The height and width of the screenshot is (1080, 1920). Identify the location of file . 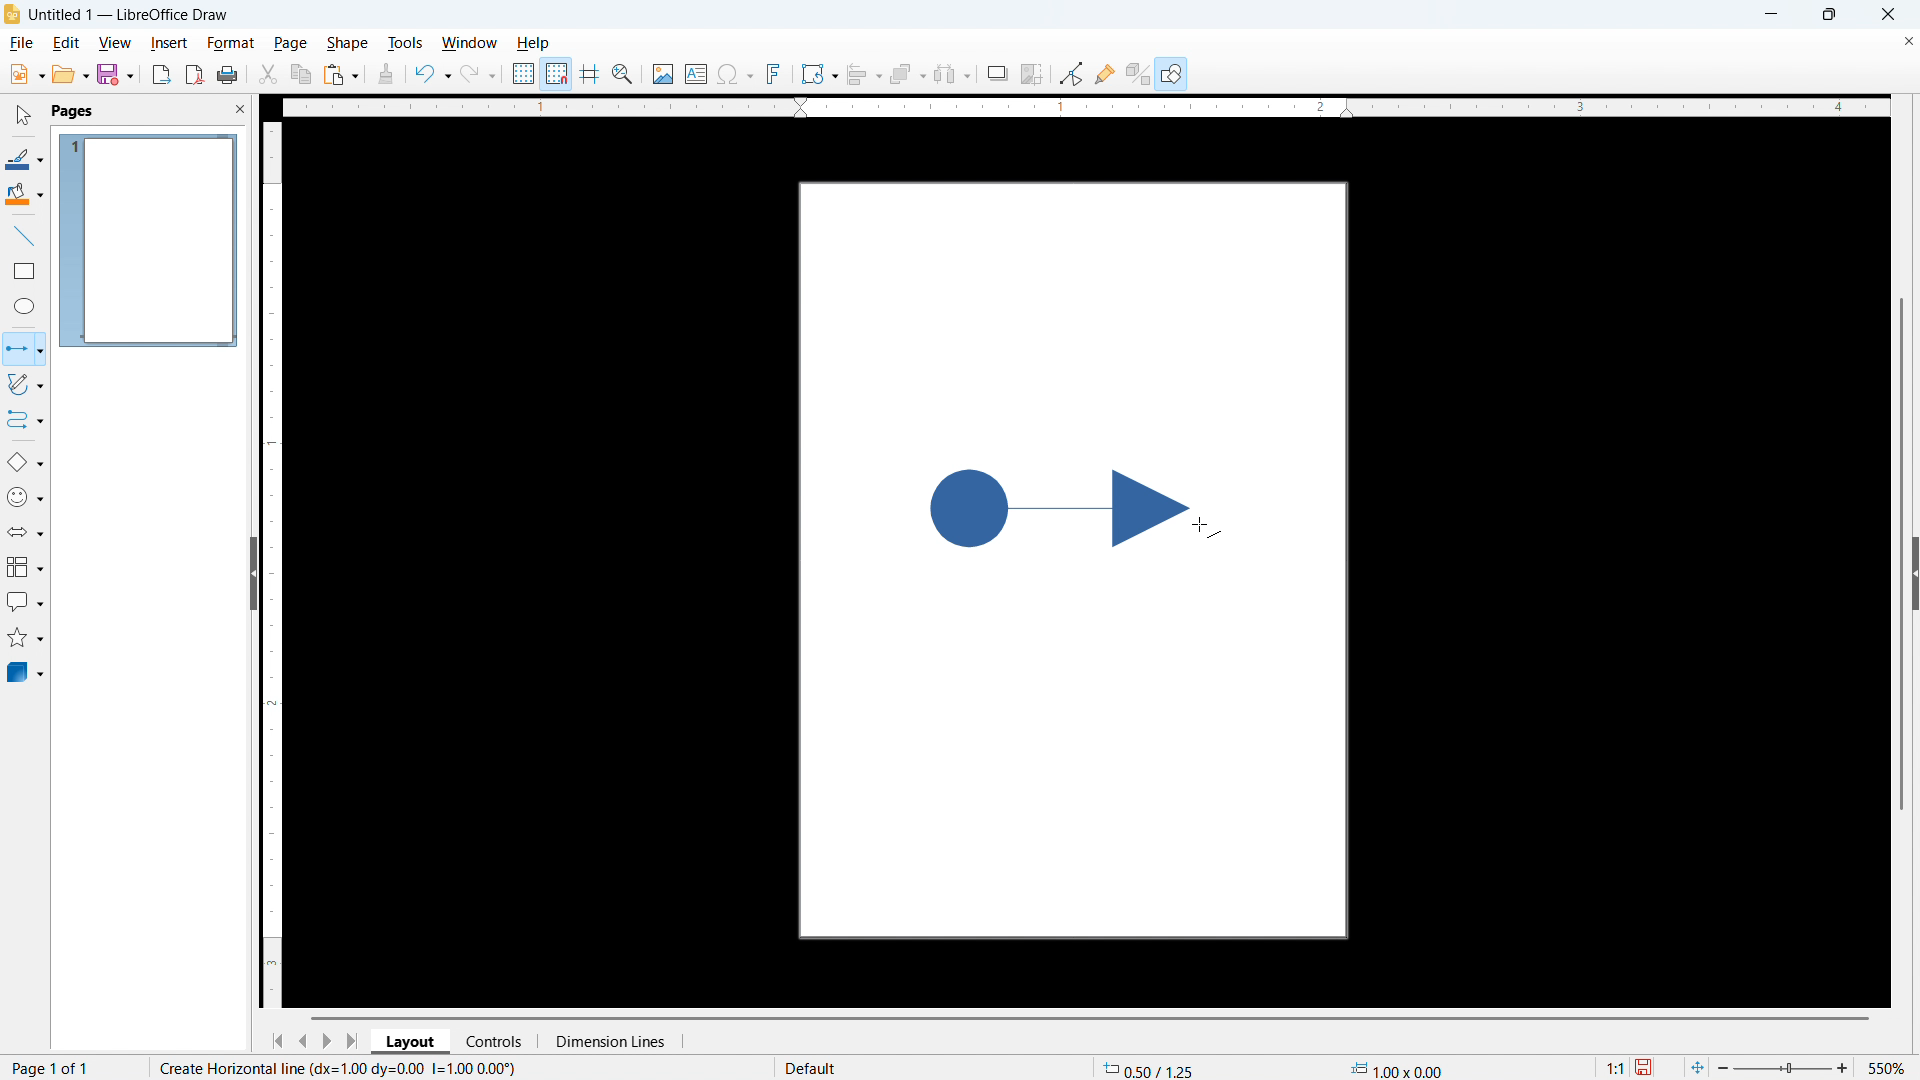
(21, 43).